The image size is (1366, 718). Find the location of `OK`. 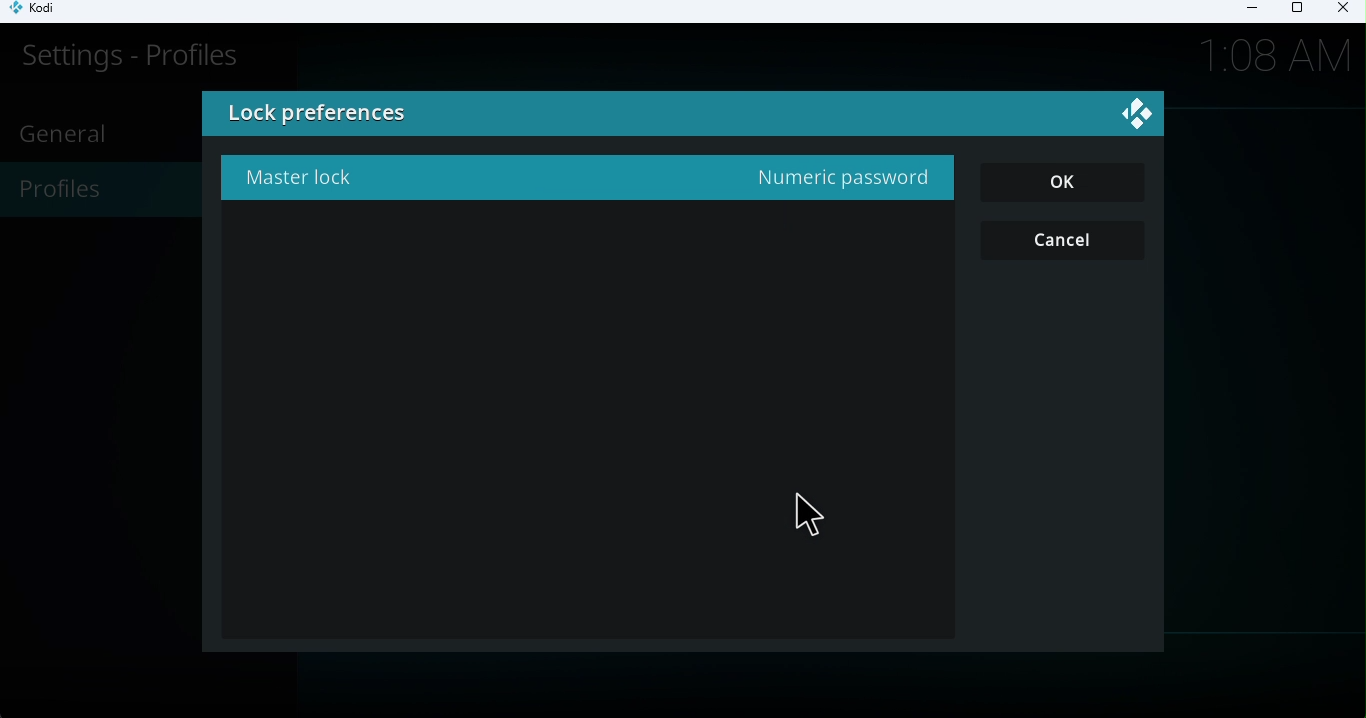

OK is located at coordinates (1073, 185).